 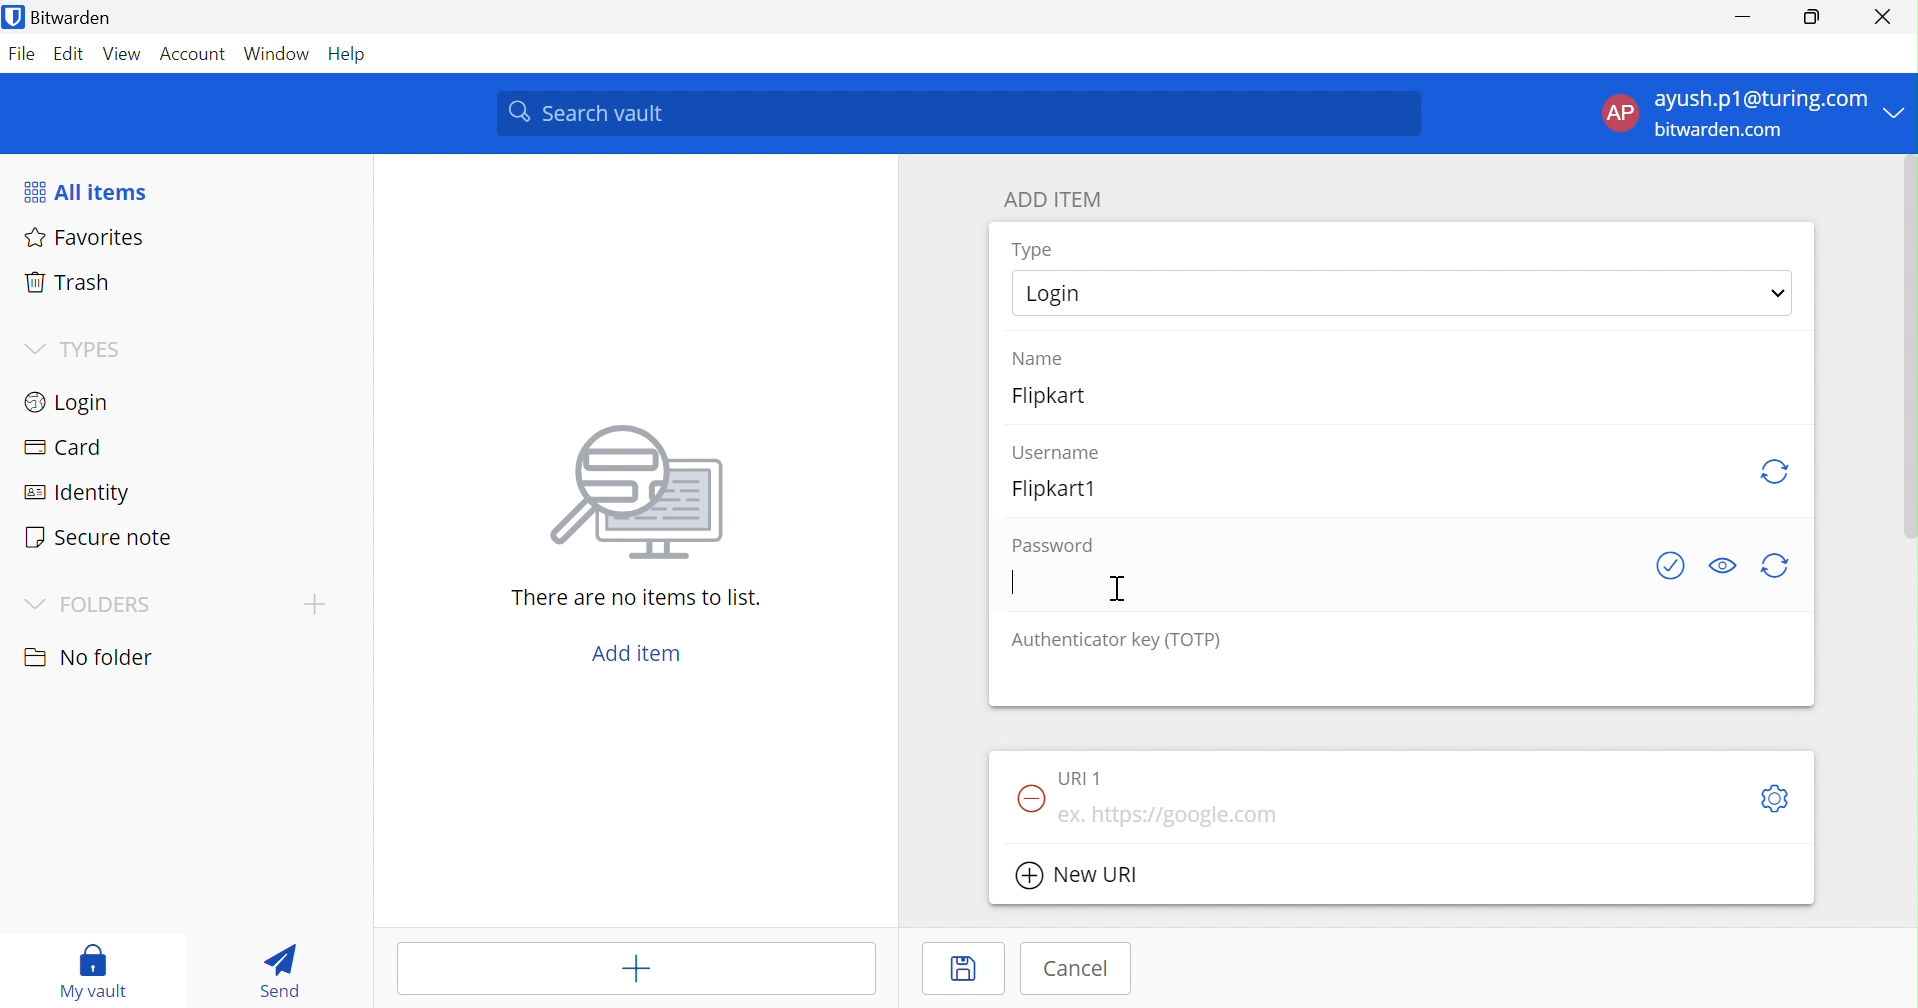 I want to click on Cancel, so click(x=1077, y=967).